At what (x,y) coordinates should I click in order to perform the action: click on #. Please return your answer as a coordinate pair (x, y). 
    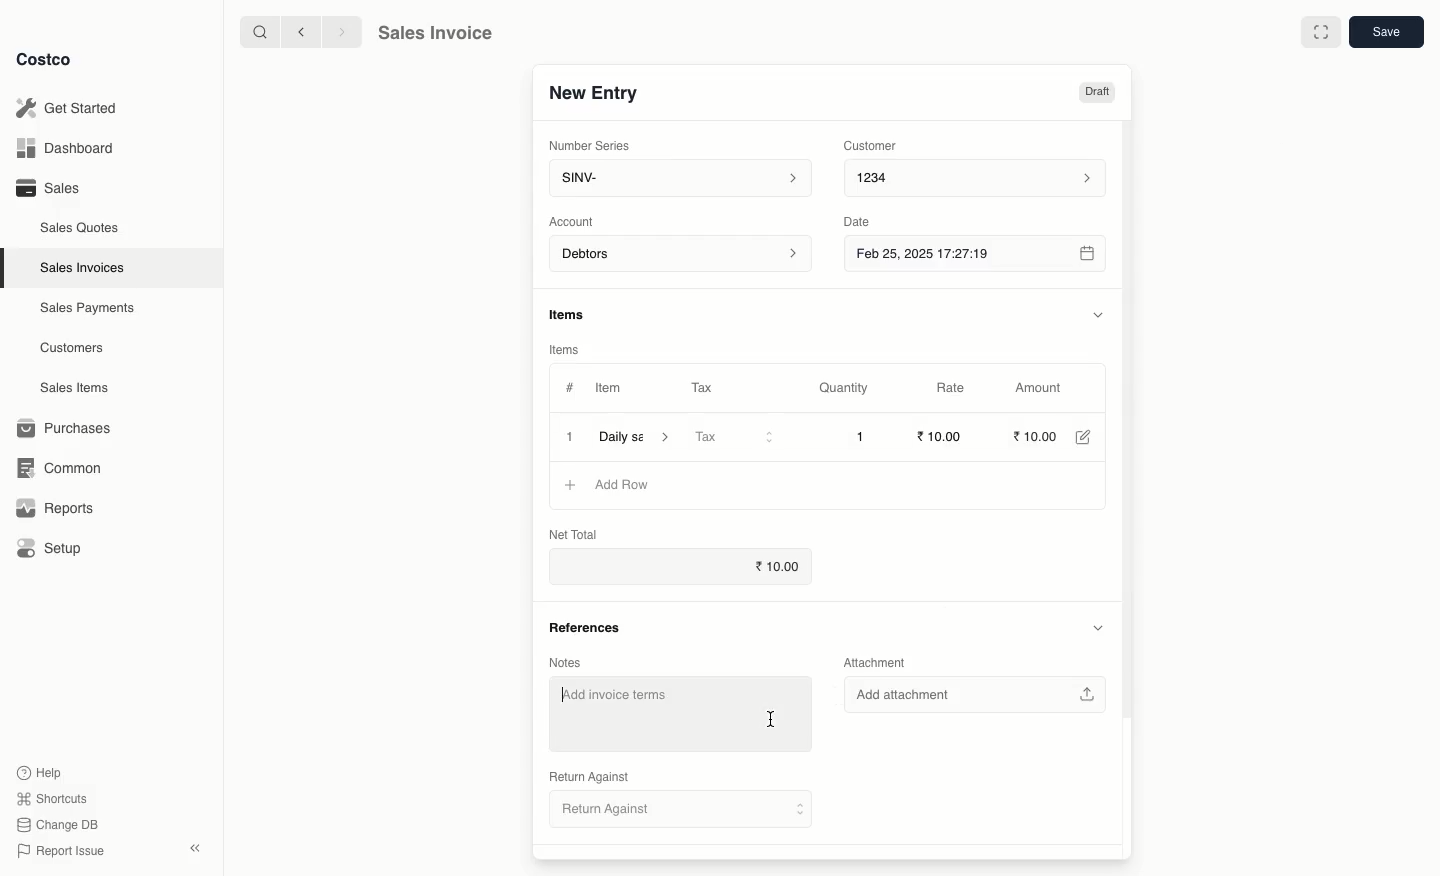
    Looking at the image, I should click on (570, 388).